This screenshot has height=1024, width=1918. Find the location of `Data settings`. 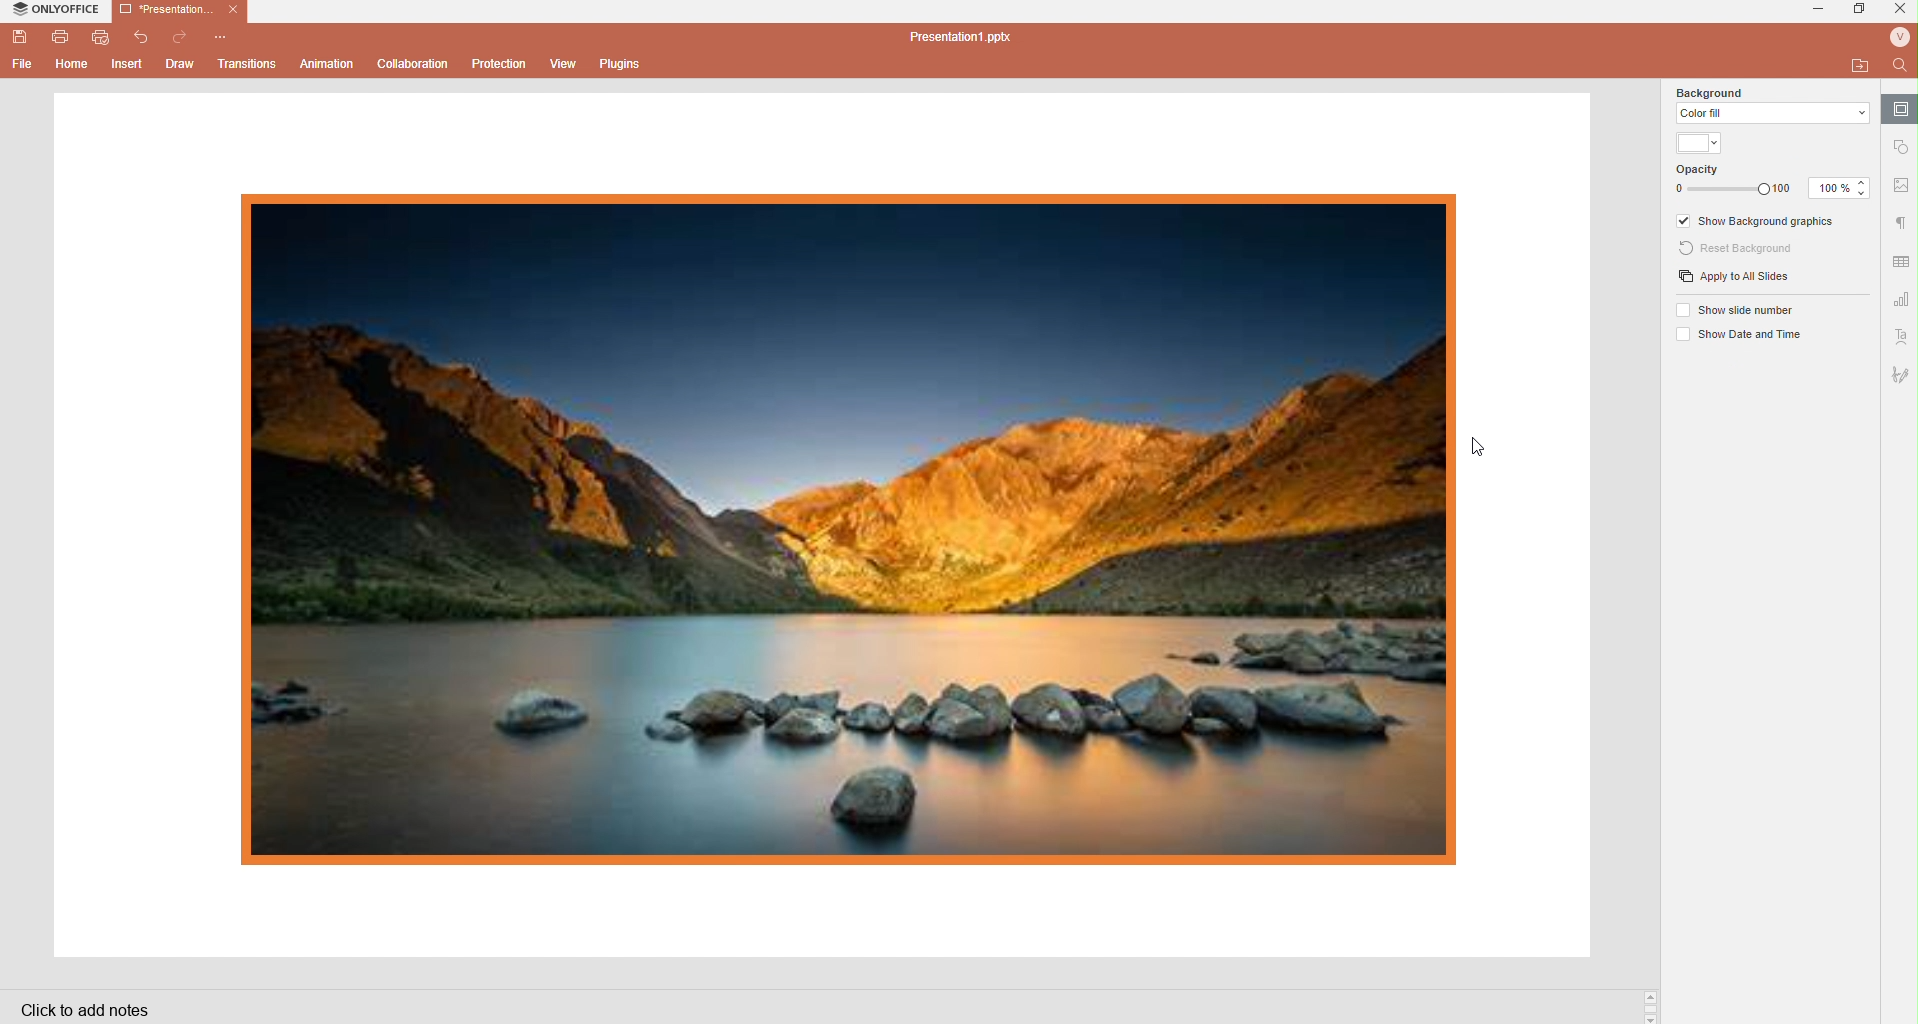

Data settings is located at coordinates (1902, 262).